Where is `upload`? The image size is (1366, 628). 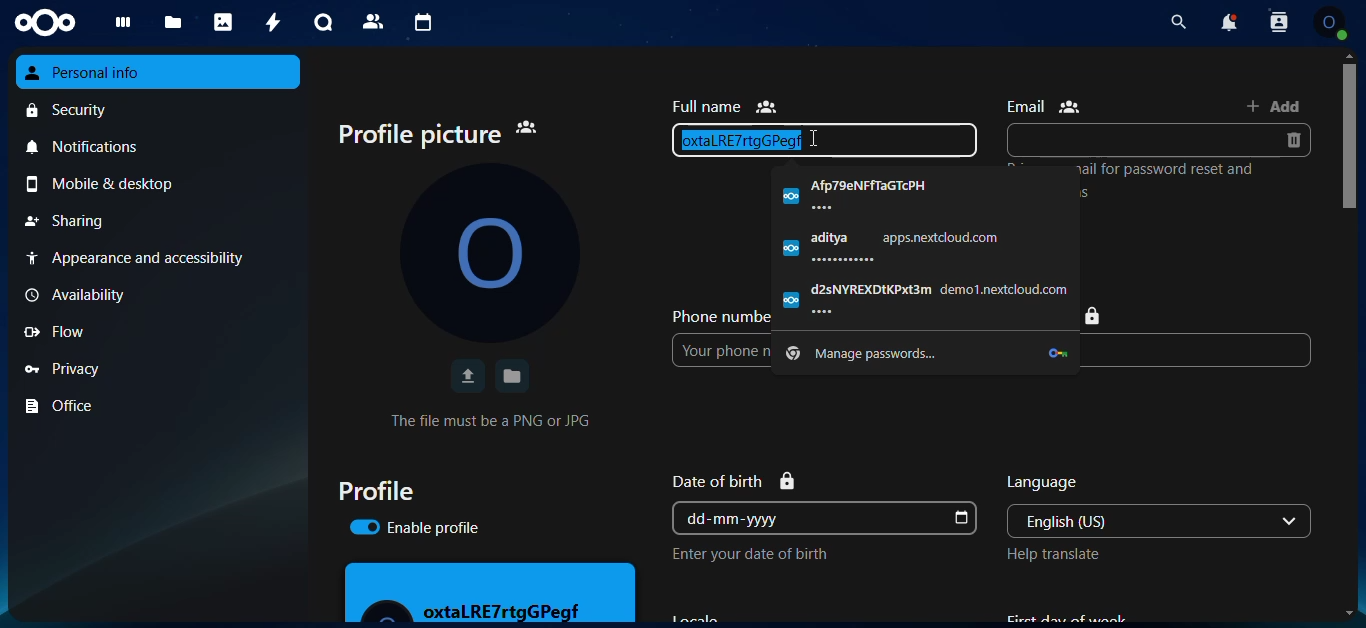 upload is located at coordinates (466, 376).